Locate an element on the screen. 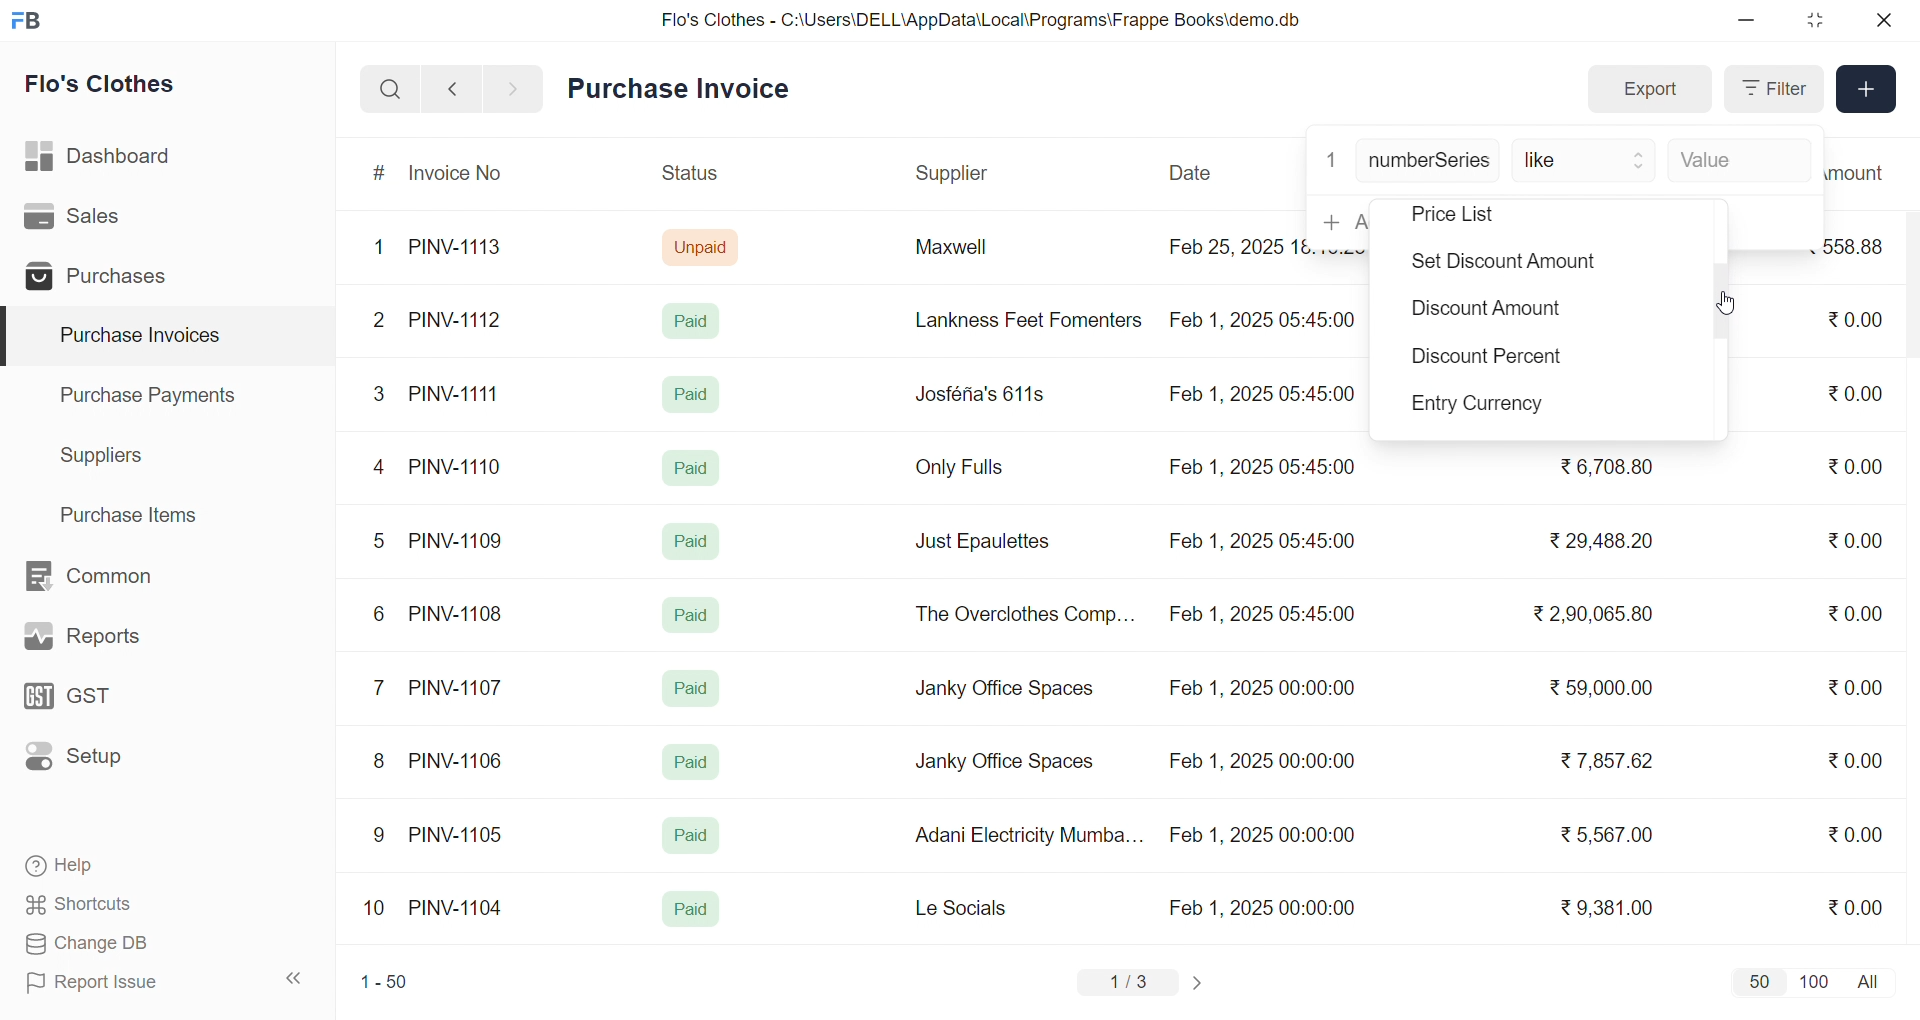 This screenshot has height=1020, width=1920. 4 is located at coordinates (383, 468).